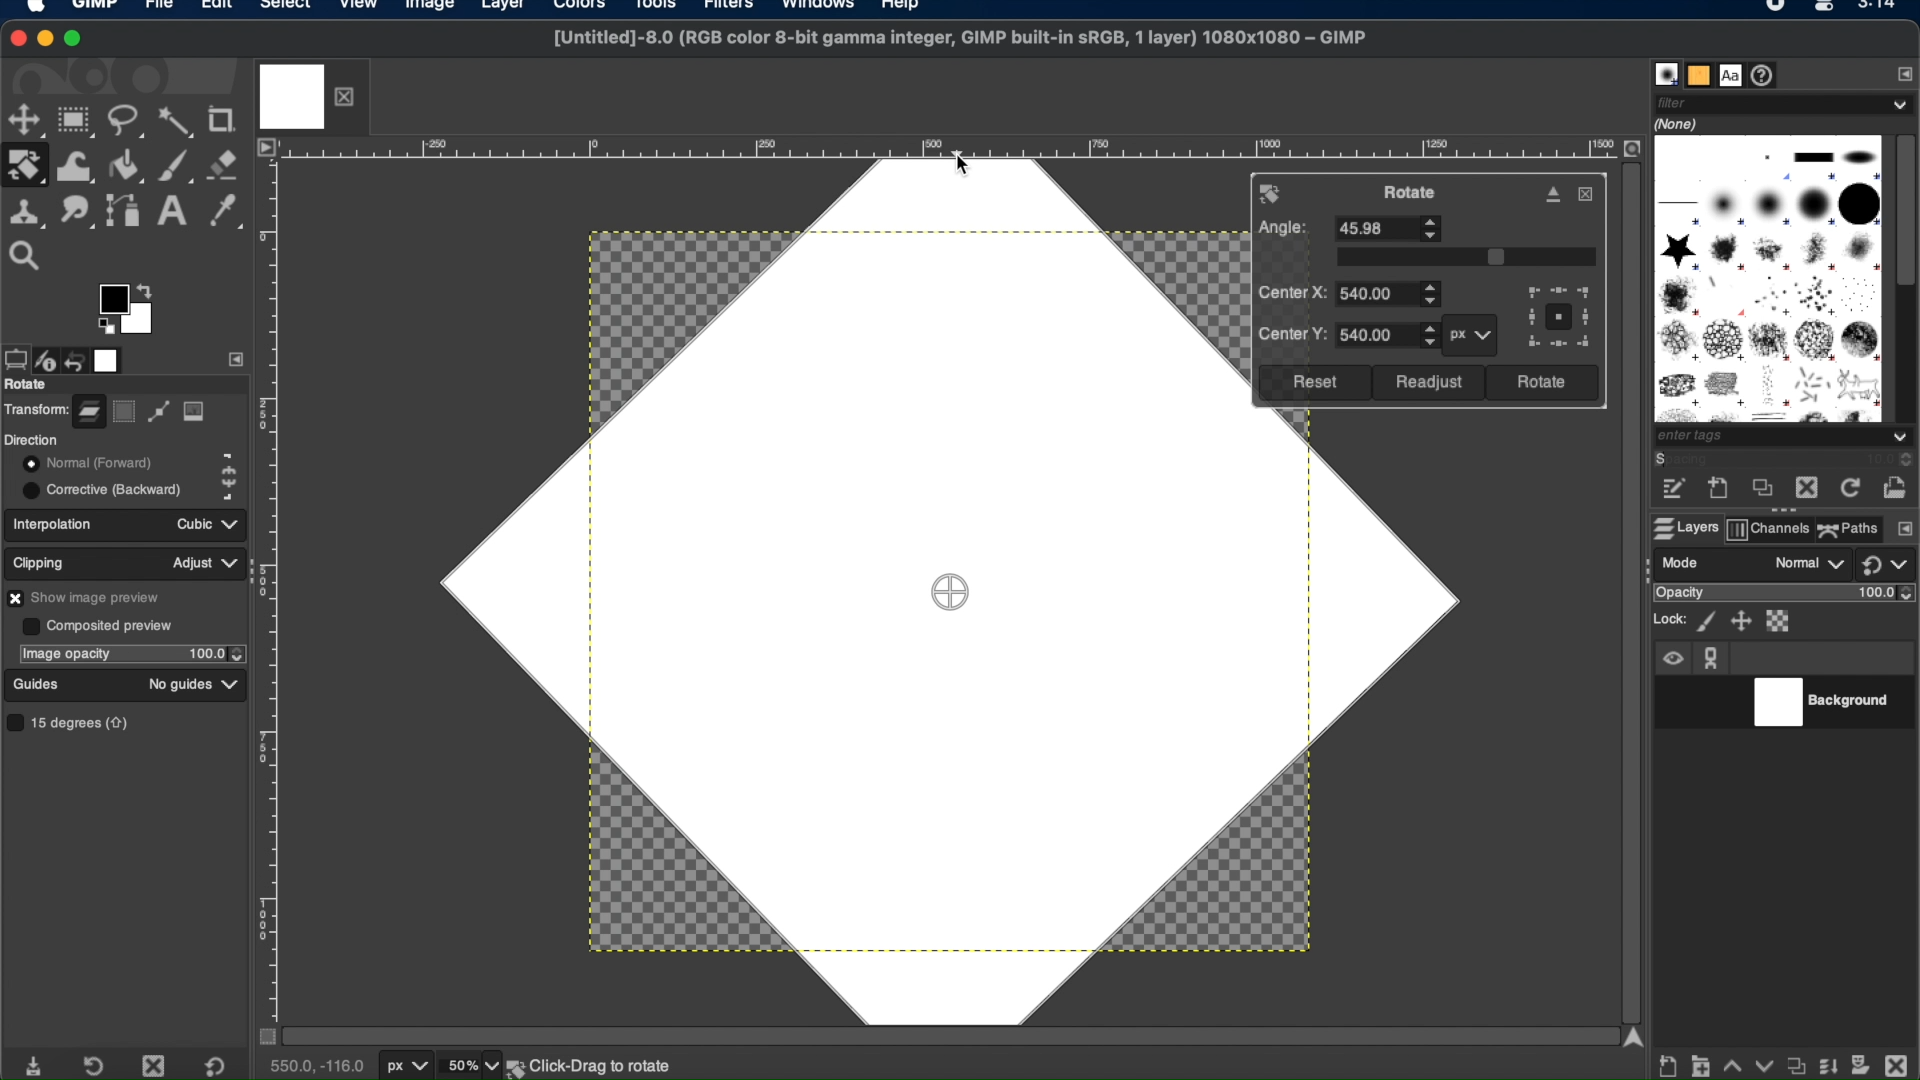 Image resolution: width=1920 pixels, height=1080 pixels. I want to click on images, so click(110, 359).